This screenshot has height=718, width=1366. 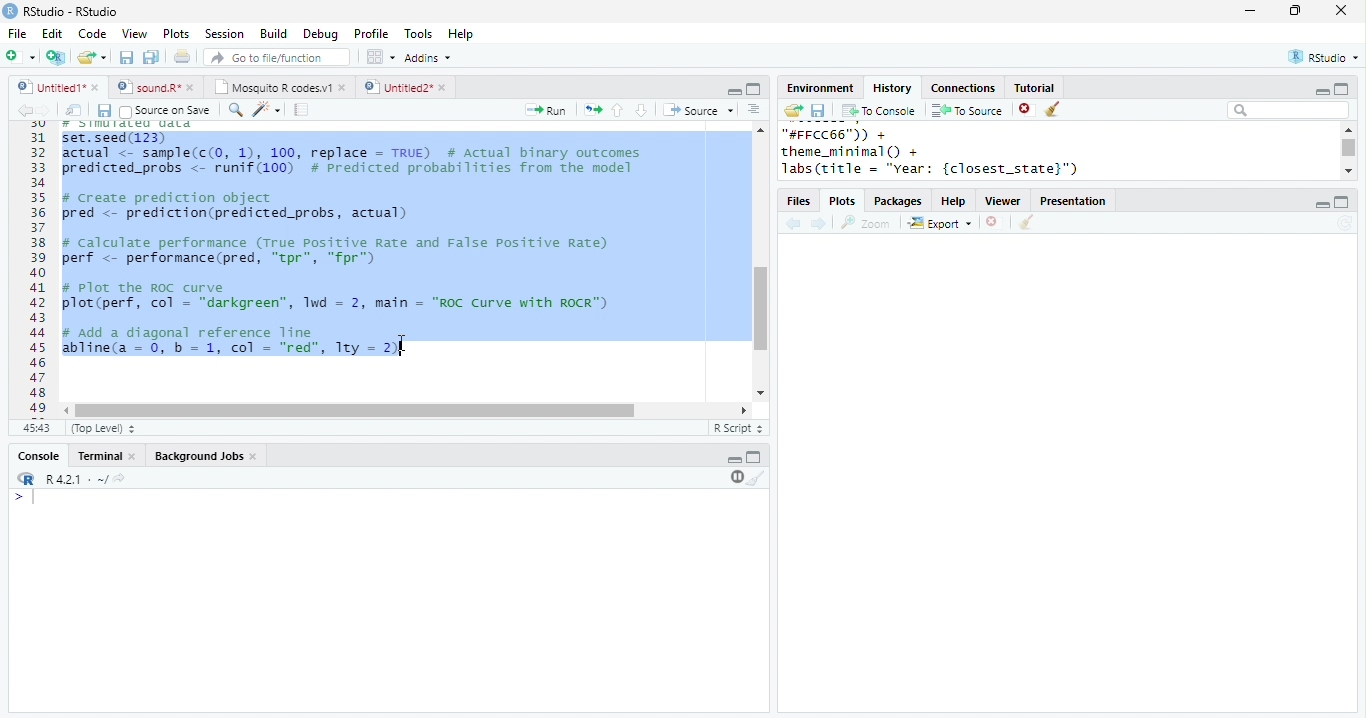 I want to click on backward, so click(x=24, y=110).